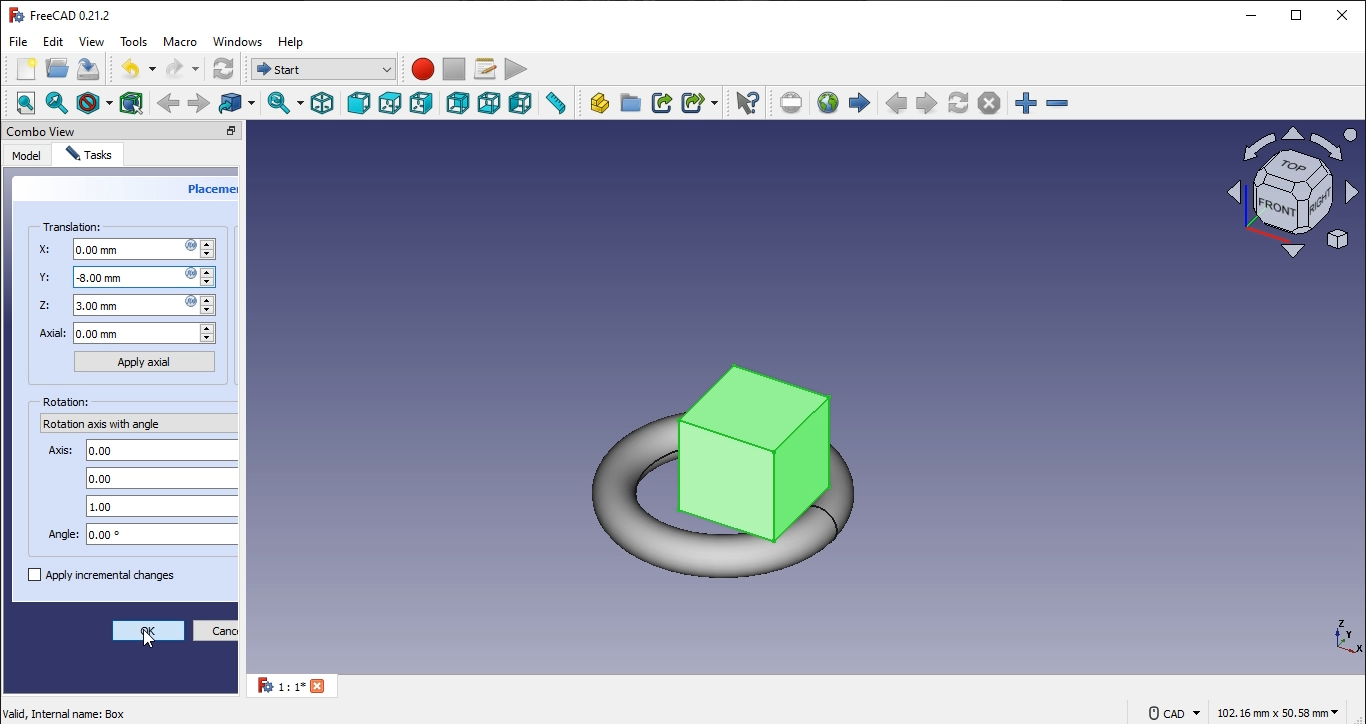 This screenshot has height=724, width=1366. Describe the element at coordinates (97, 103) in the screenshot. I see `draw style` at that location.